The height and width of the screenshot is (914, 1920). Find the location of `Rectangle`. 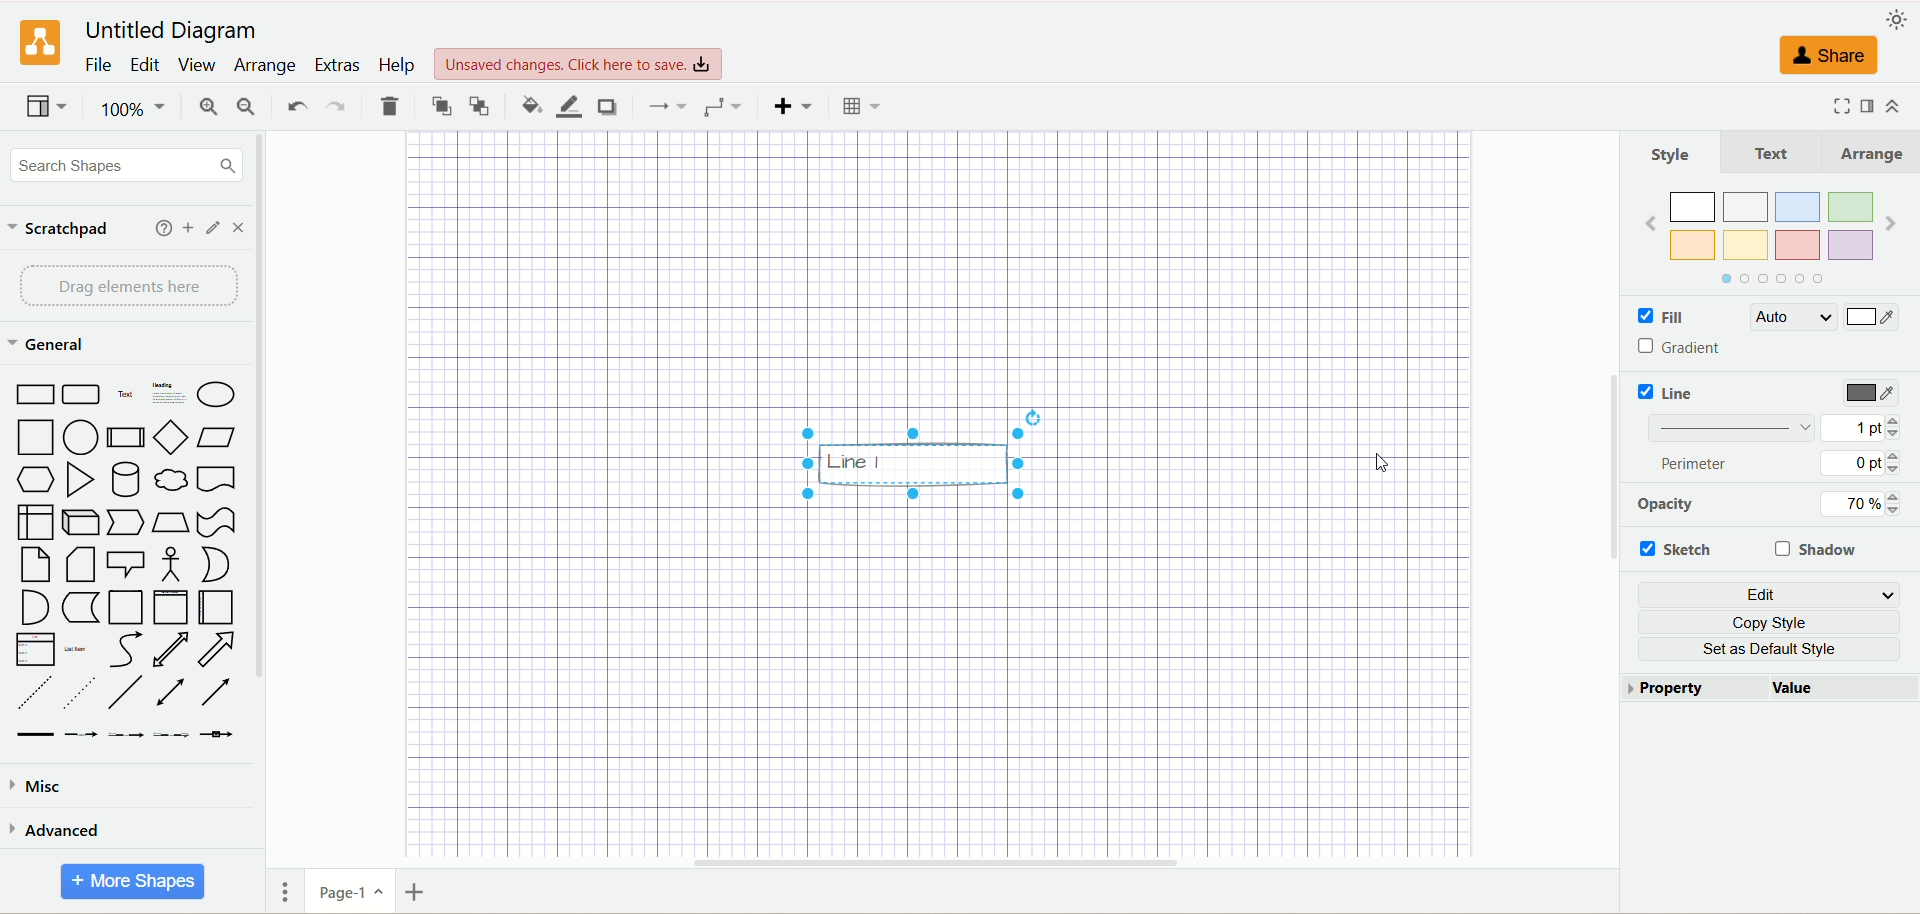

Rectangle is located at coordinates (33, 395).